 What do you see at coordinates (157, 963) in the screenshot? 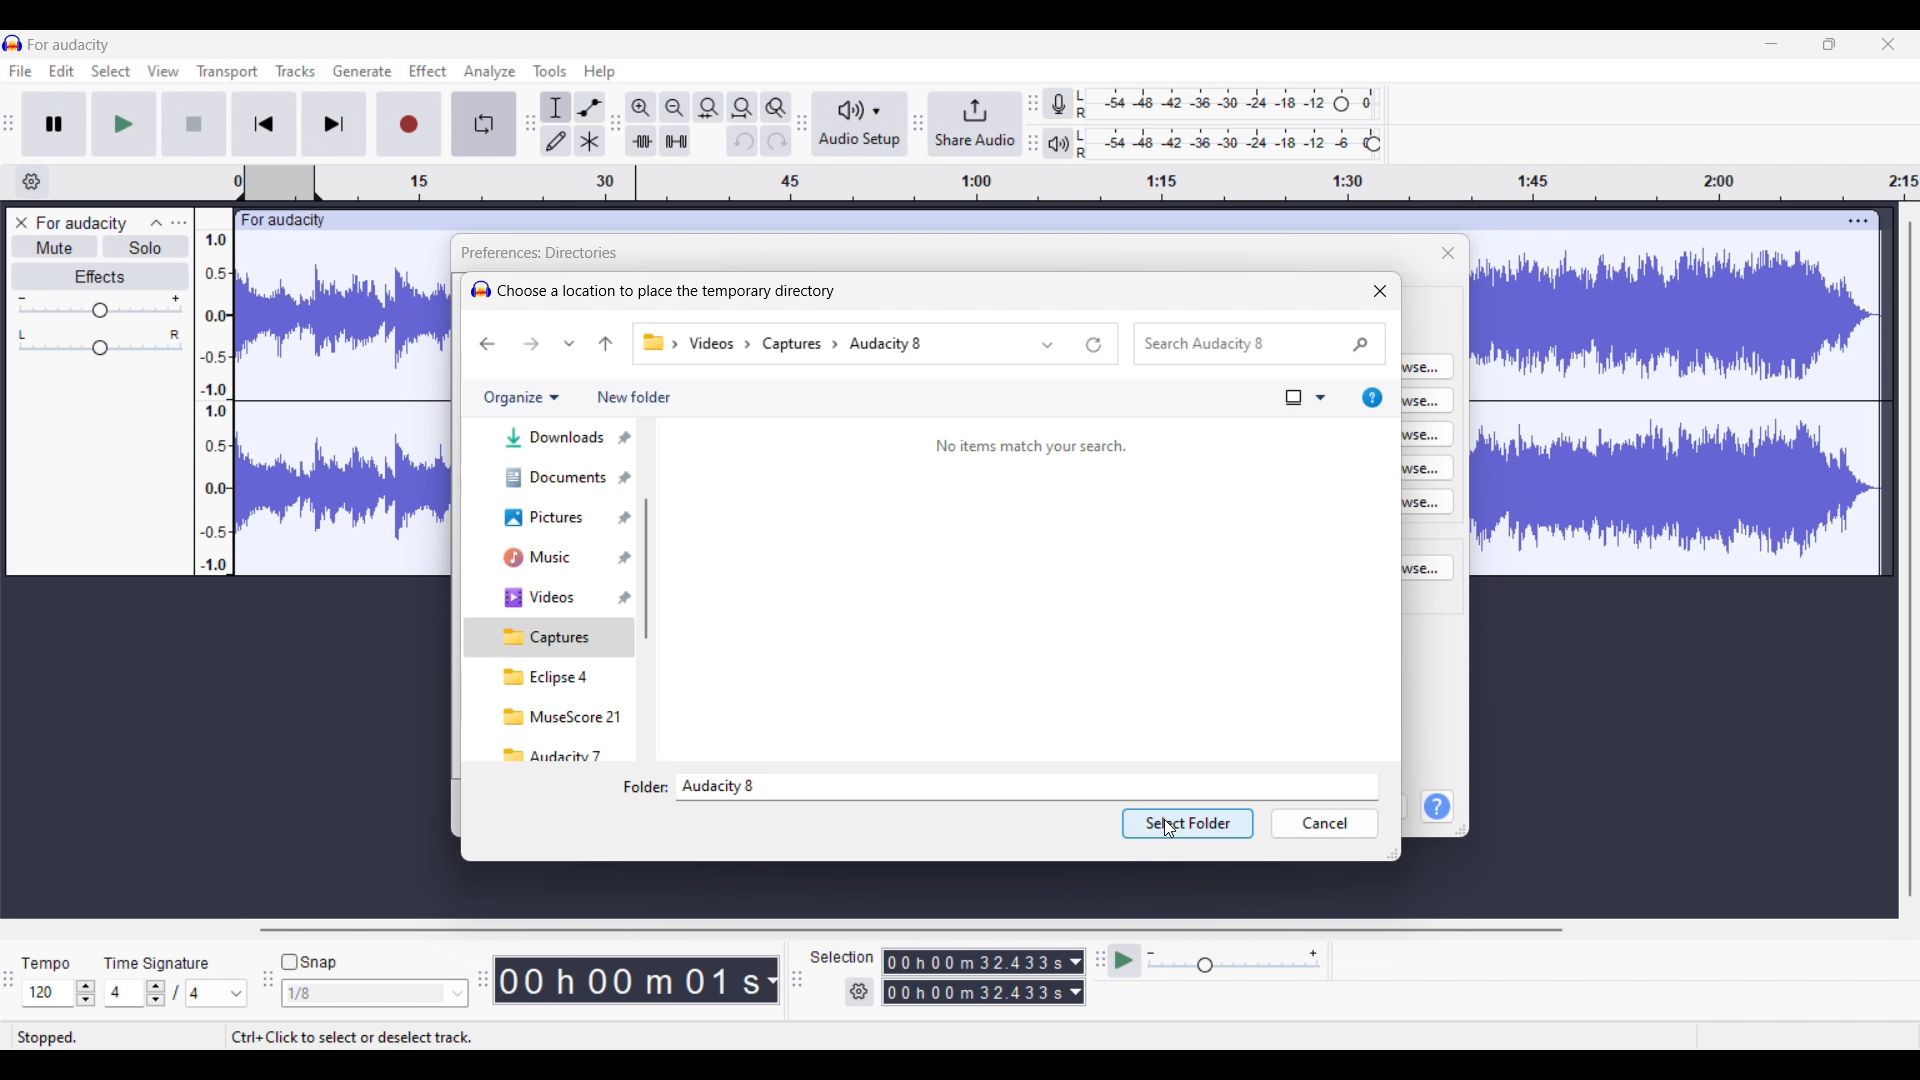
I see `Indicates time signature settings` at bounding box center [157, 963].